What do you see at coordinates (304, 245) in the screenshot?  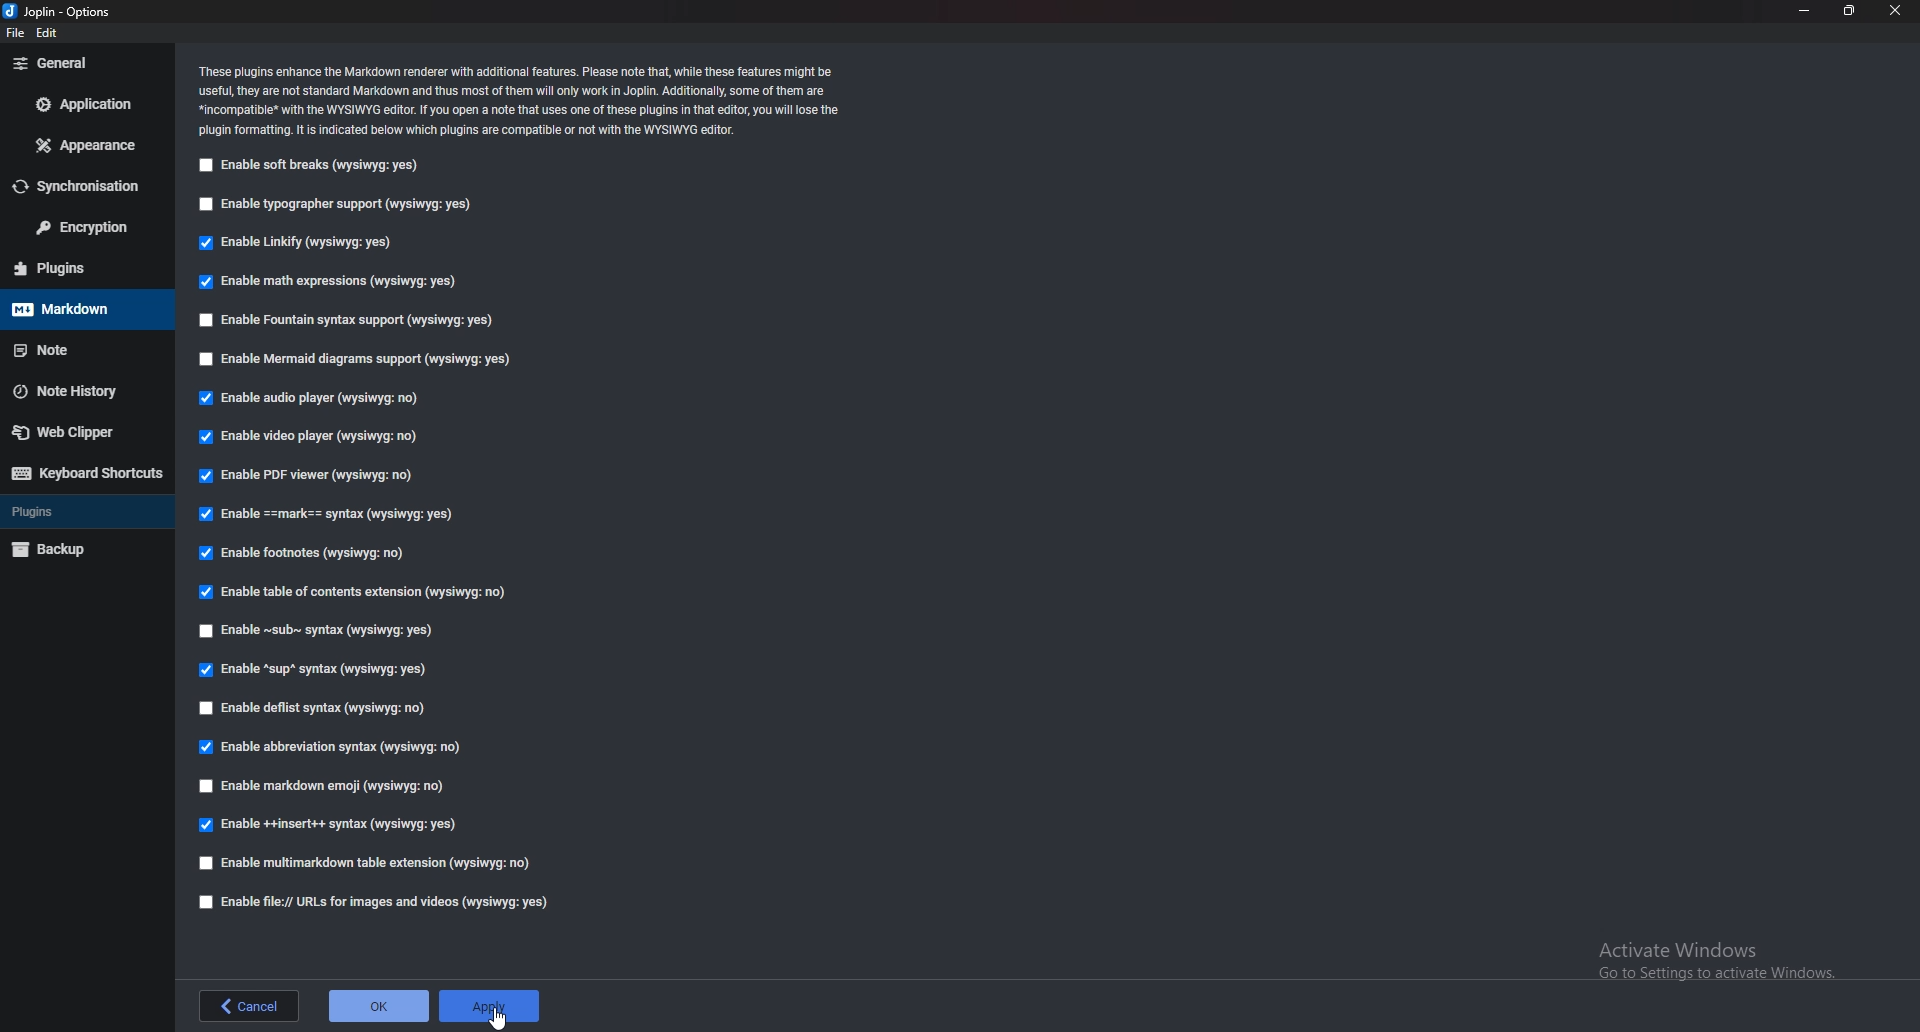 I see `Enable linkify` at bounding box center [304, 245].